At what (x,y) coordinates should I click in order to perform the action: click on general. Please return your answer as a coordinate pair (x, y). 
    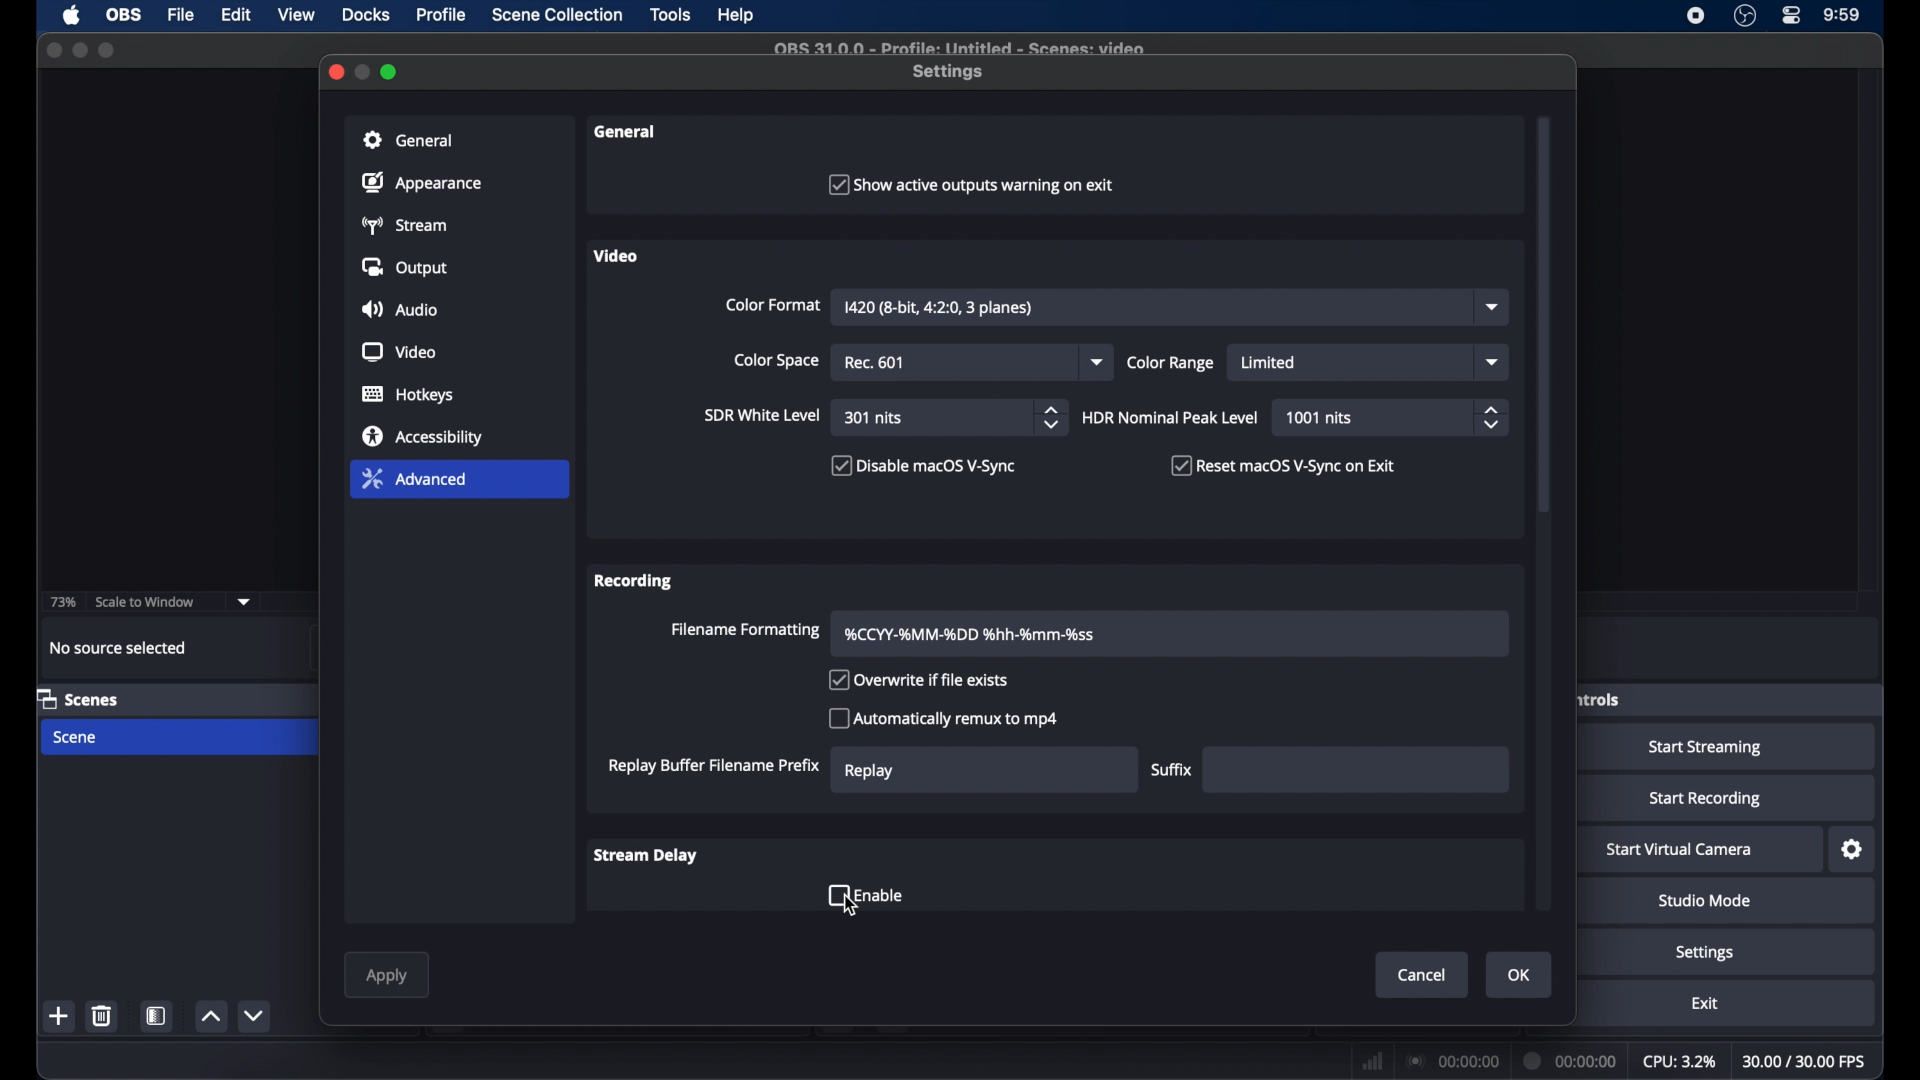
    Looking at the image, I should click on (408, 139).